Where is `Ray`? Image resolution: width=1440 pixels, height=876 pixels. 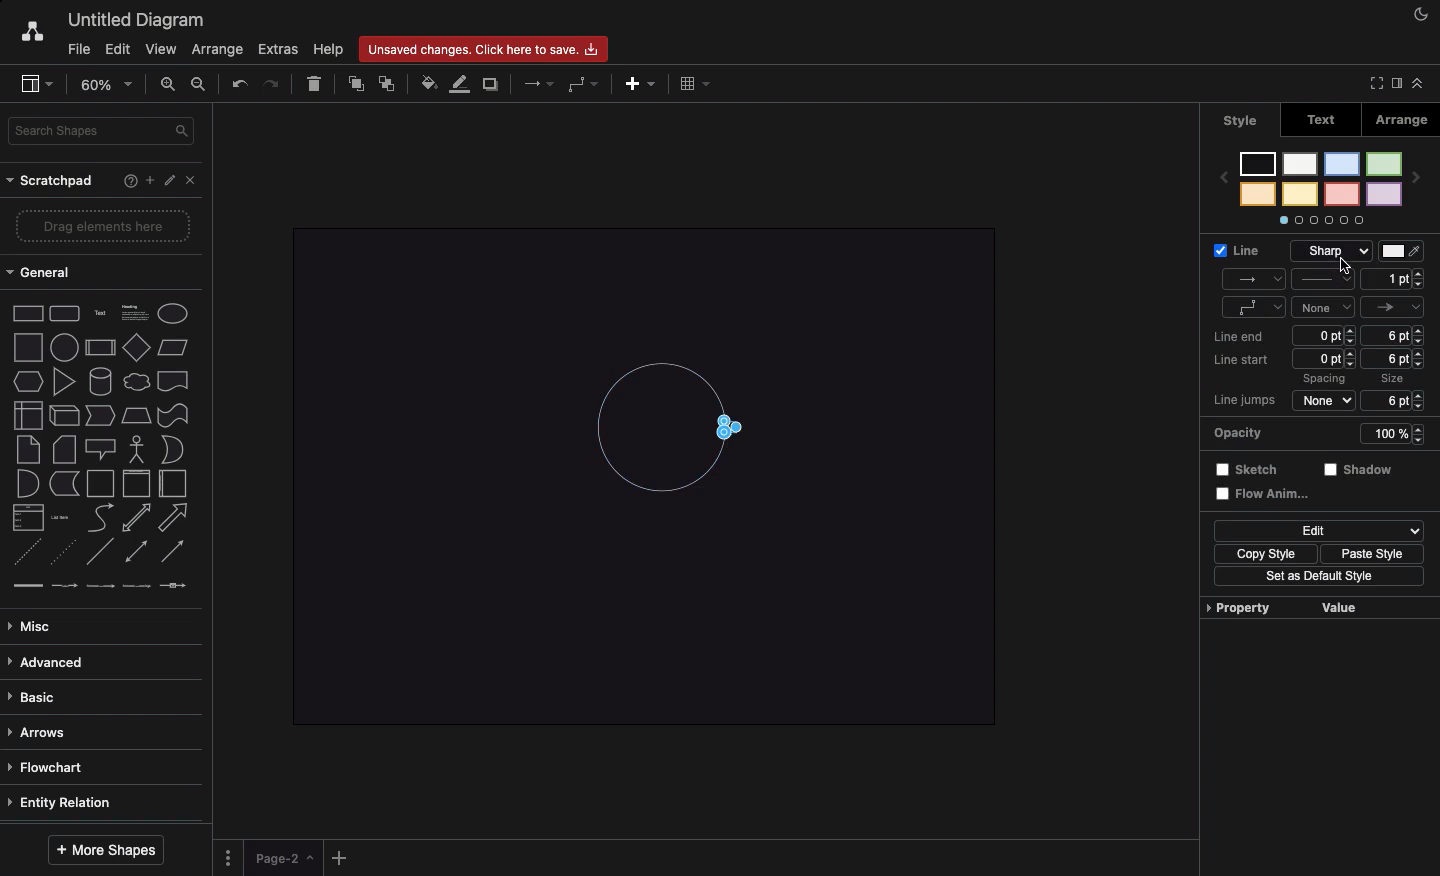 Ray is located at coordinates (1252, 280).